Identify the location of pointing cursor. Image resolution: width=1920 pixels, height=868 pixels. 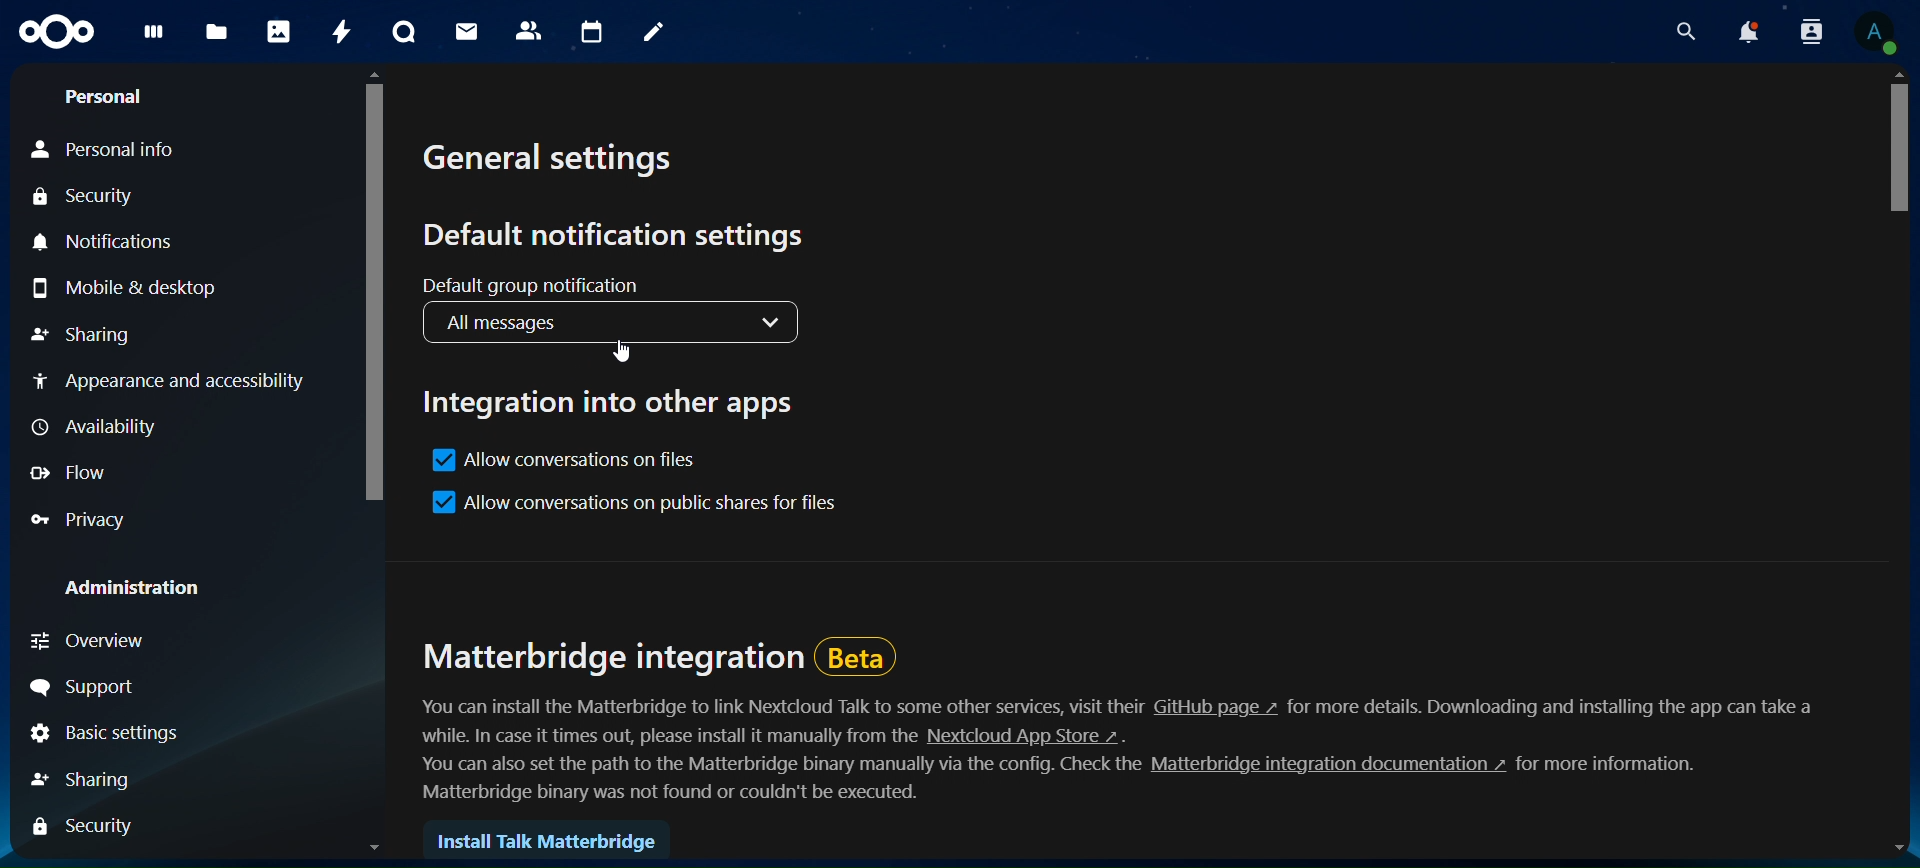
(622, 352).